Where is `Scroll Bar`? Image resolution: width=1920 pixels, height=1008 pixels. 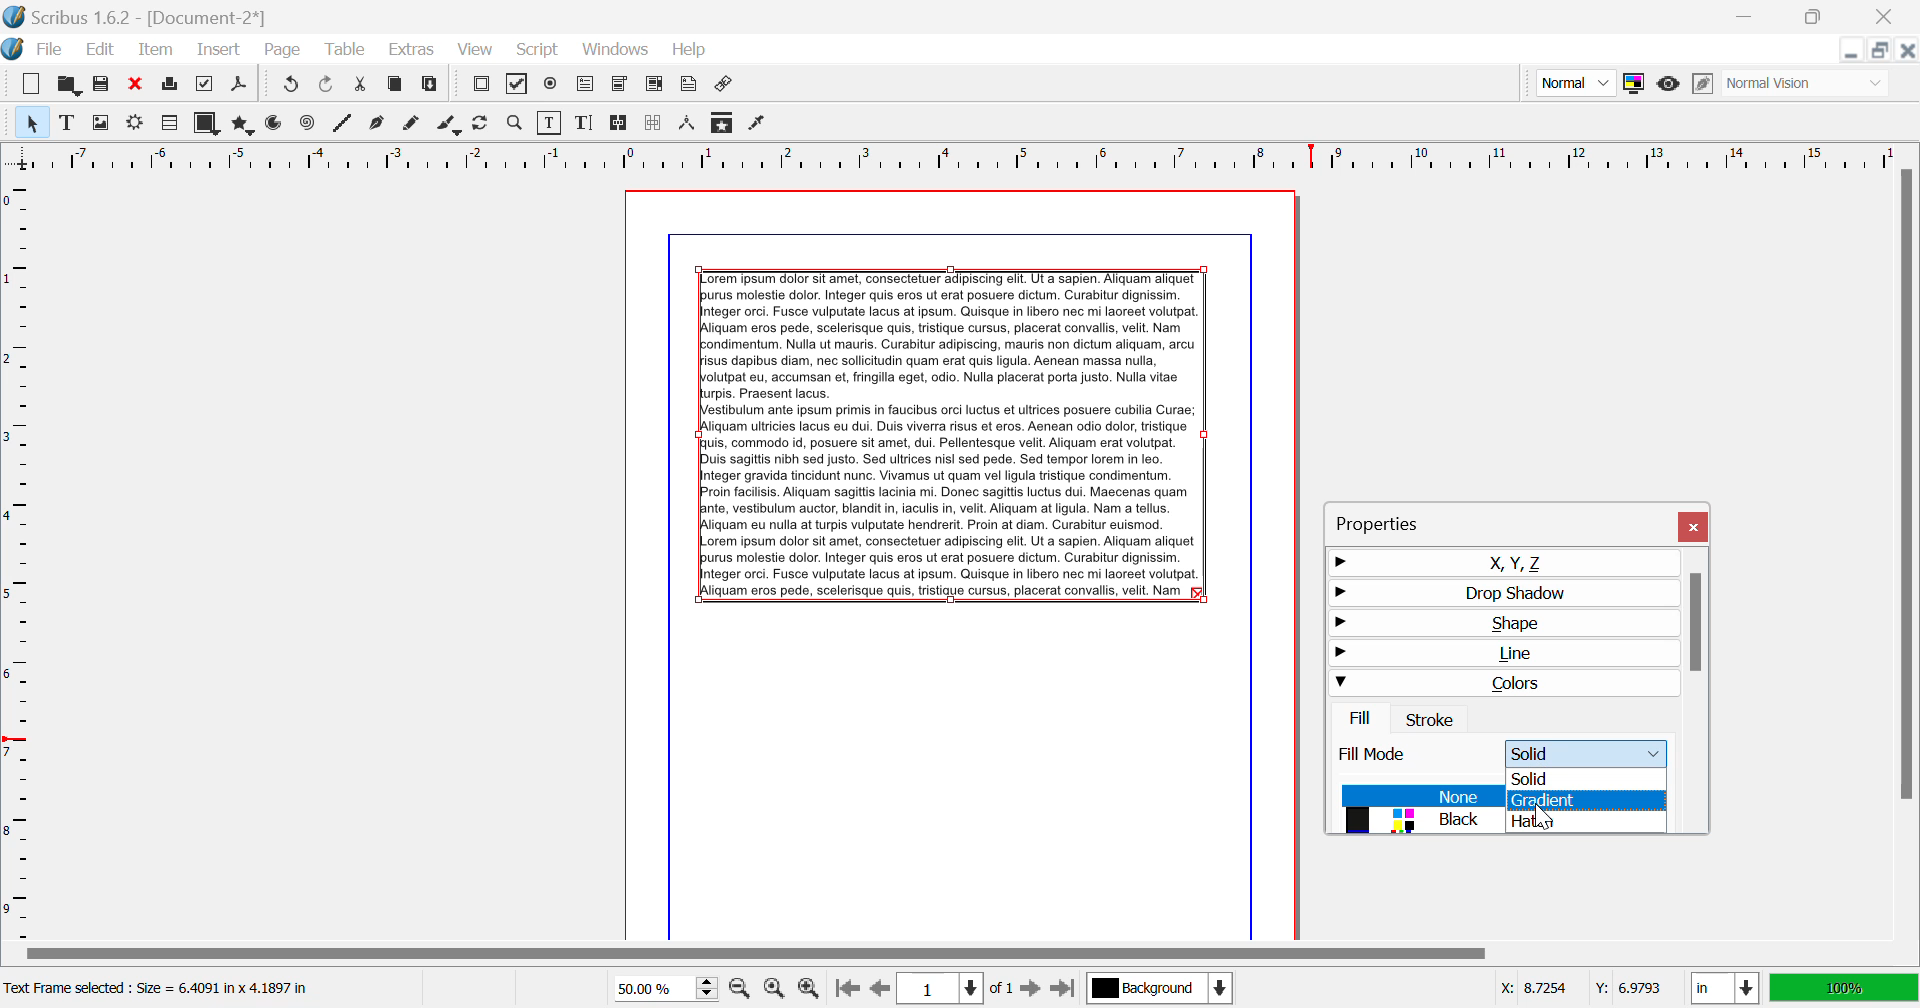
Scroll Bar is located at coordinates (1697, 690).